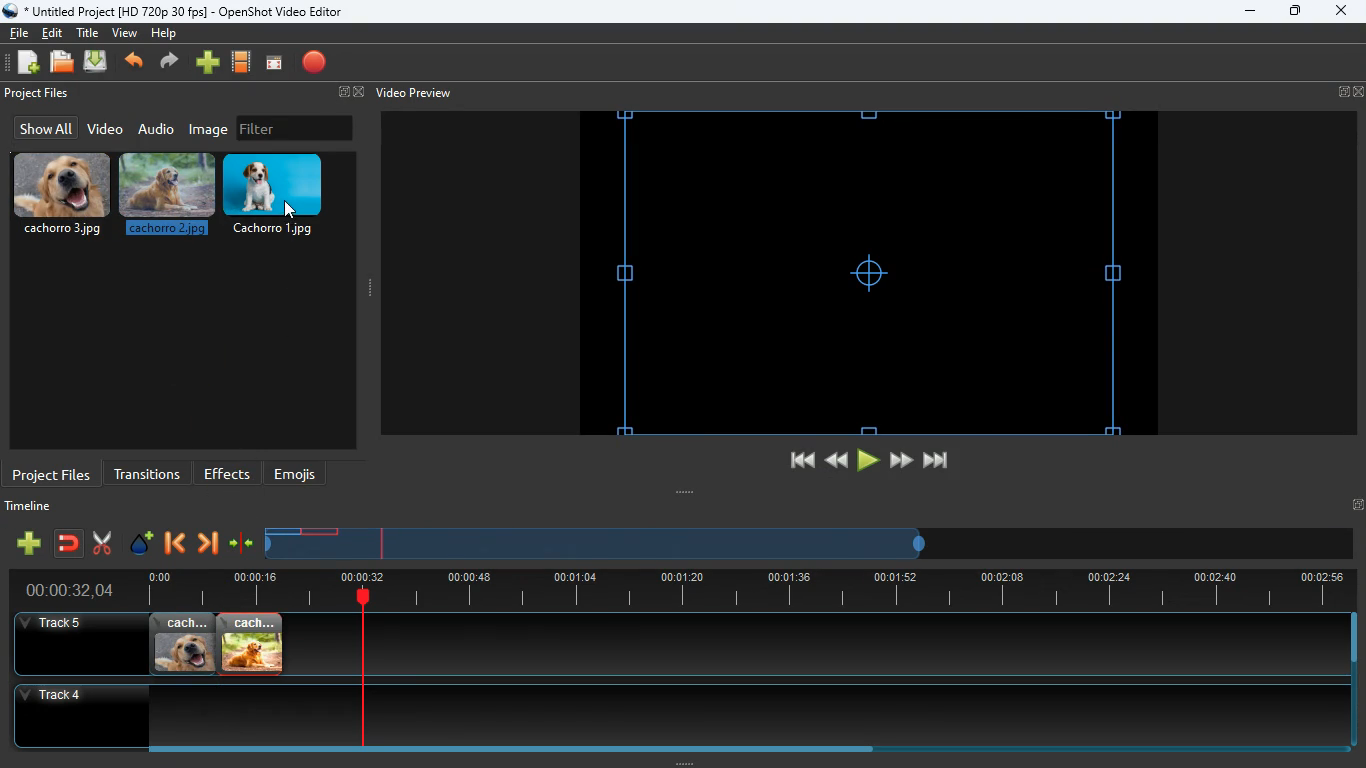 The height and width of the screenshot is (768, 1366). Describe the element at coordinates (104, 130) in the screenshot. I see `video` at that location.